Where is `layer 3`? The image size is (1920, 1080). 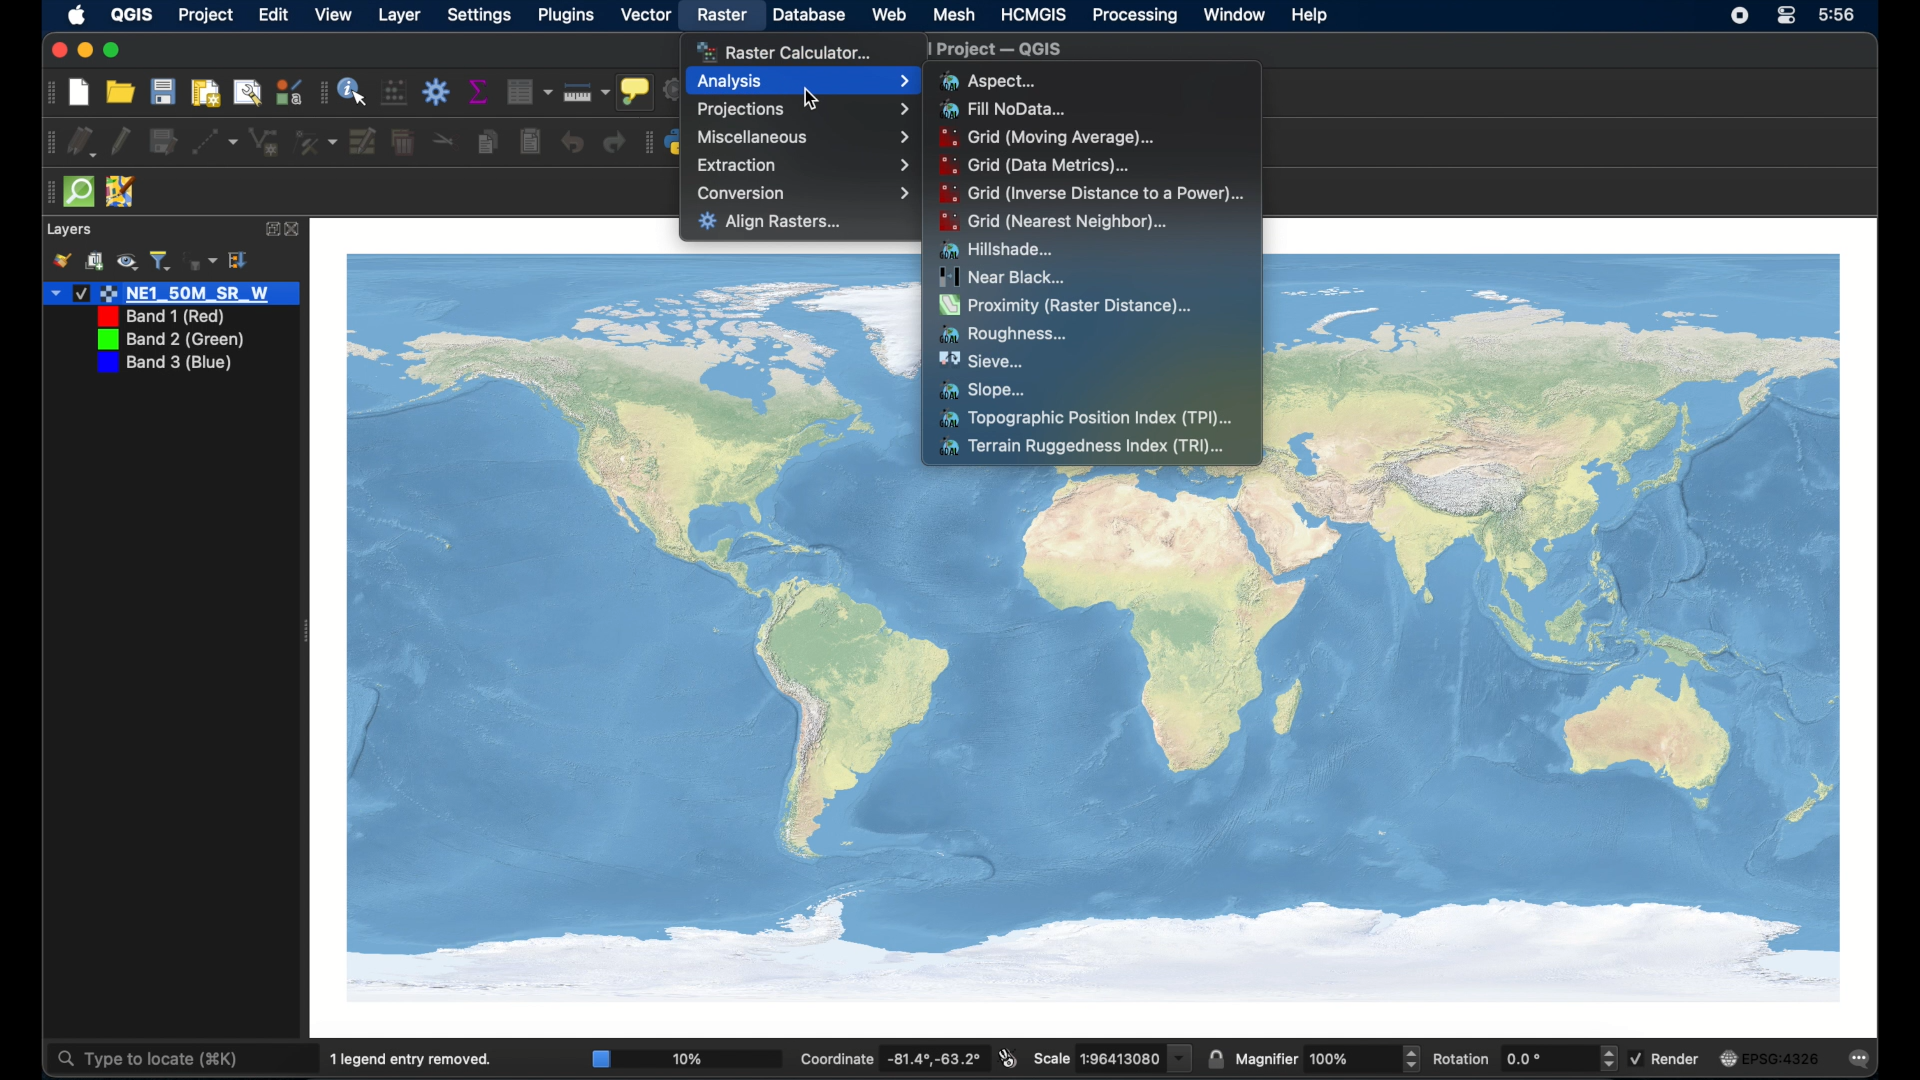
layer 3 is located at coordinates (169, 339).